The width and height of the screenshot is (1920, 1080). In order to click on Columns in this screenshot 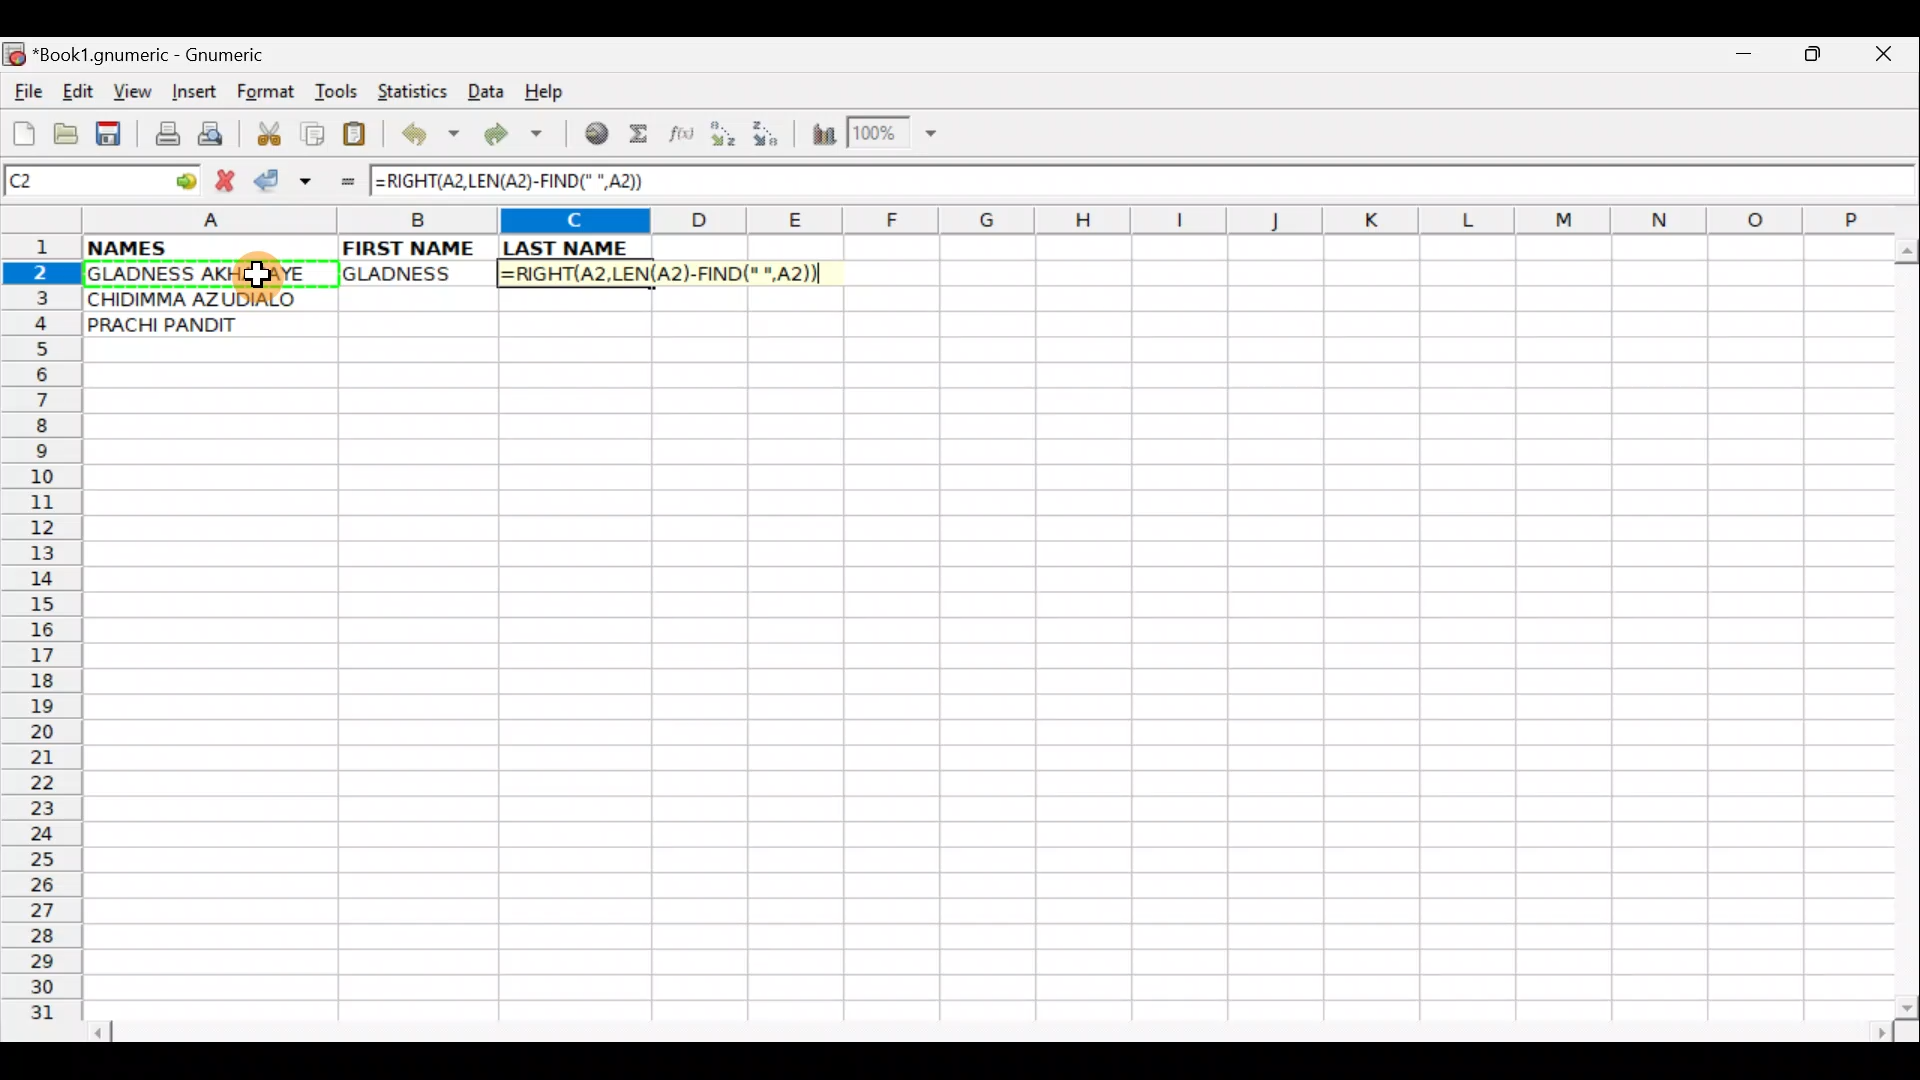, I will do `click(977, 222)`.